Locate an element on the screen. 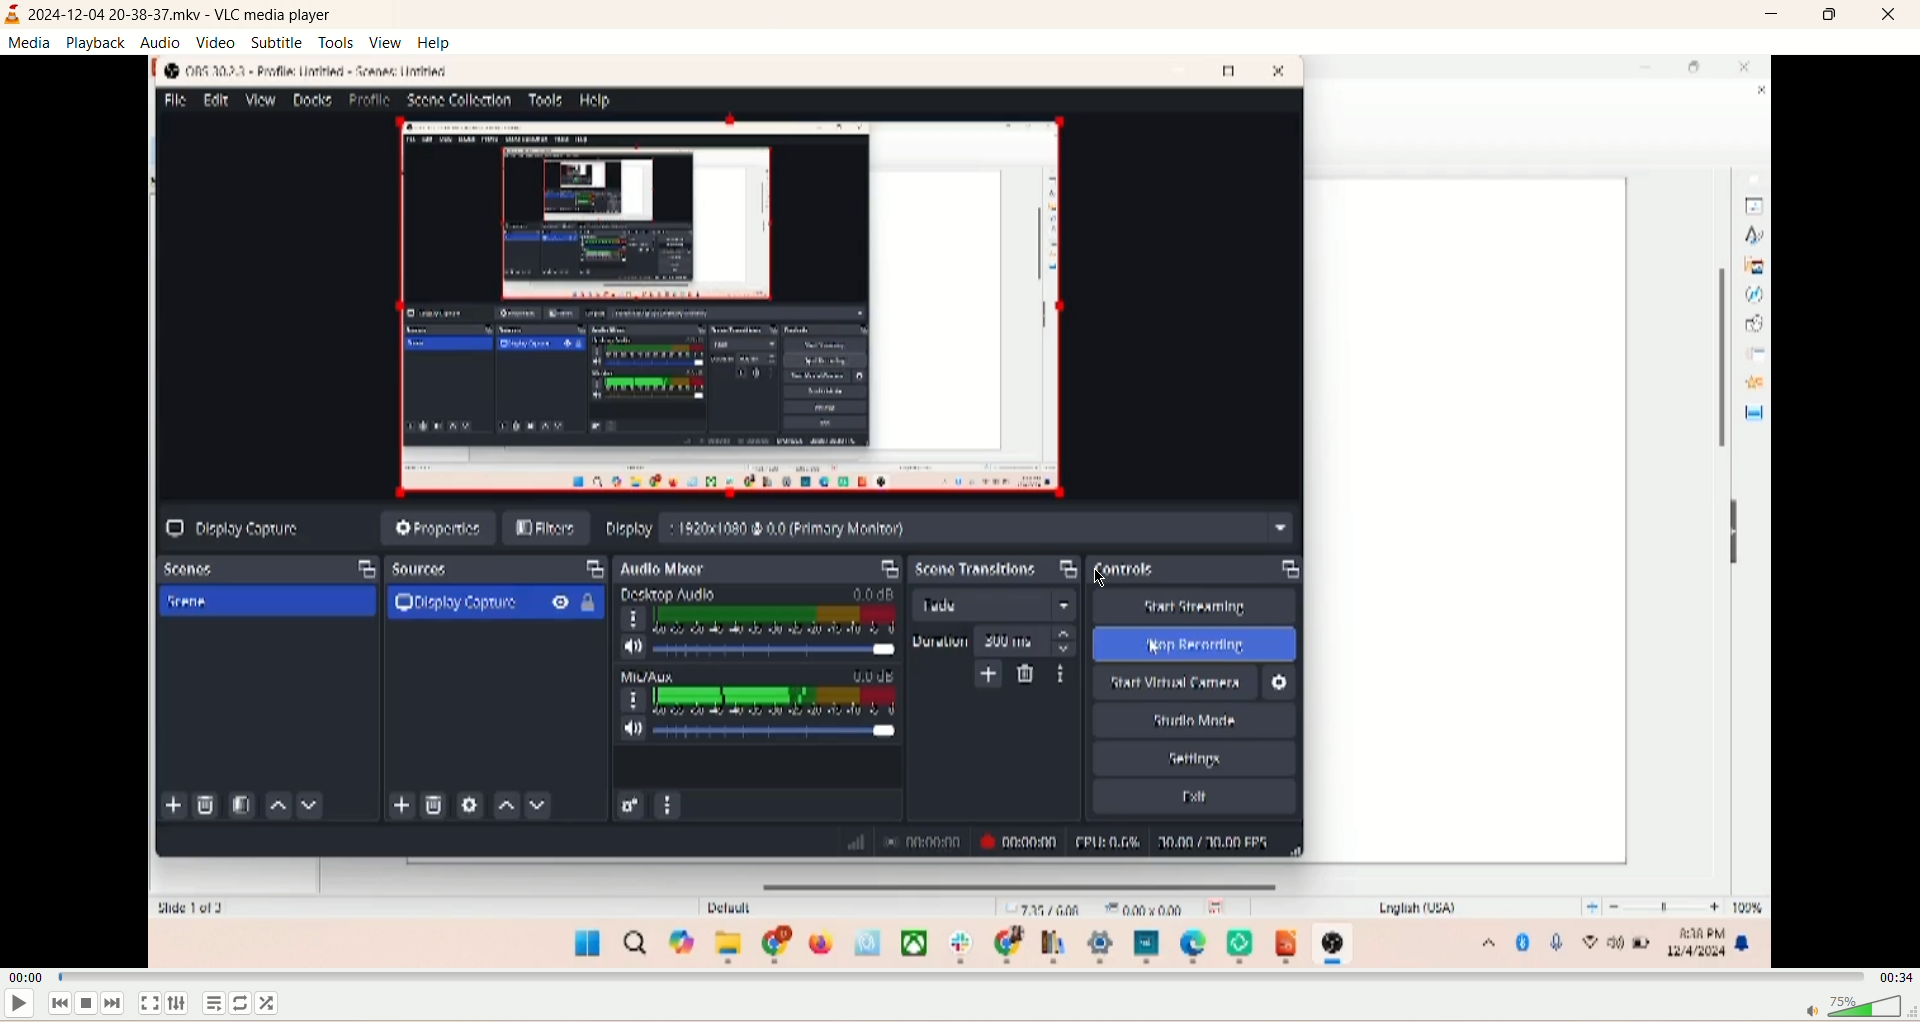  help is located at coordinates (437, 42).